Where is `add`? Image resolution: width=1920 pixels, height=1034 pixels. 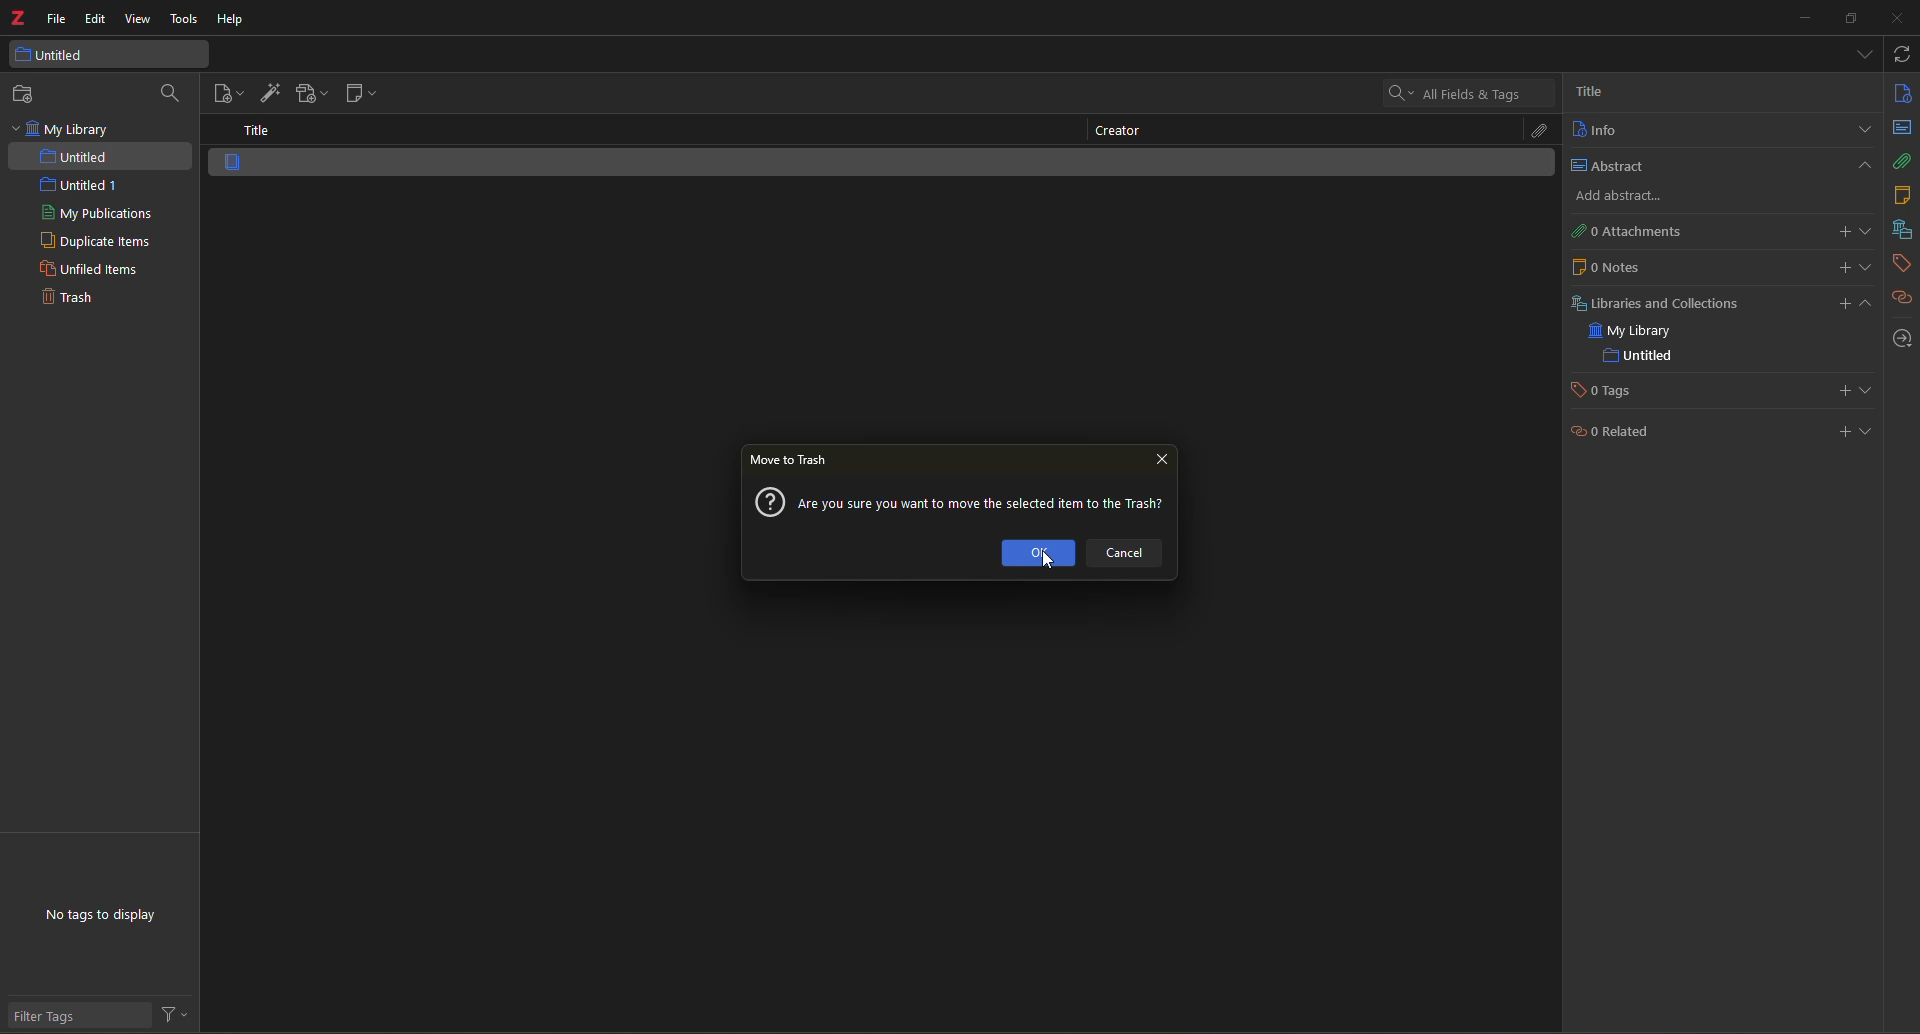
add is located at coordinates (1841, 391).